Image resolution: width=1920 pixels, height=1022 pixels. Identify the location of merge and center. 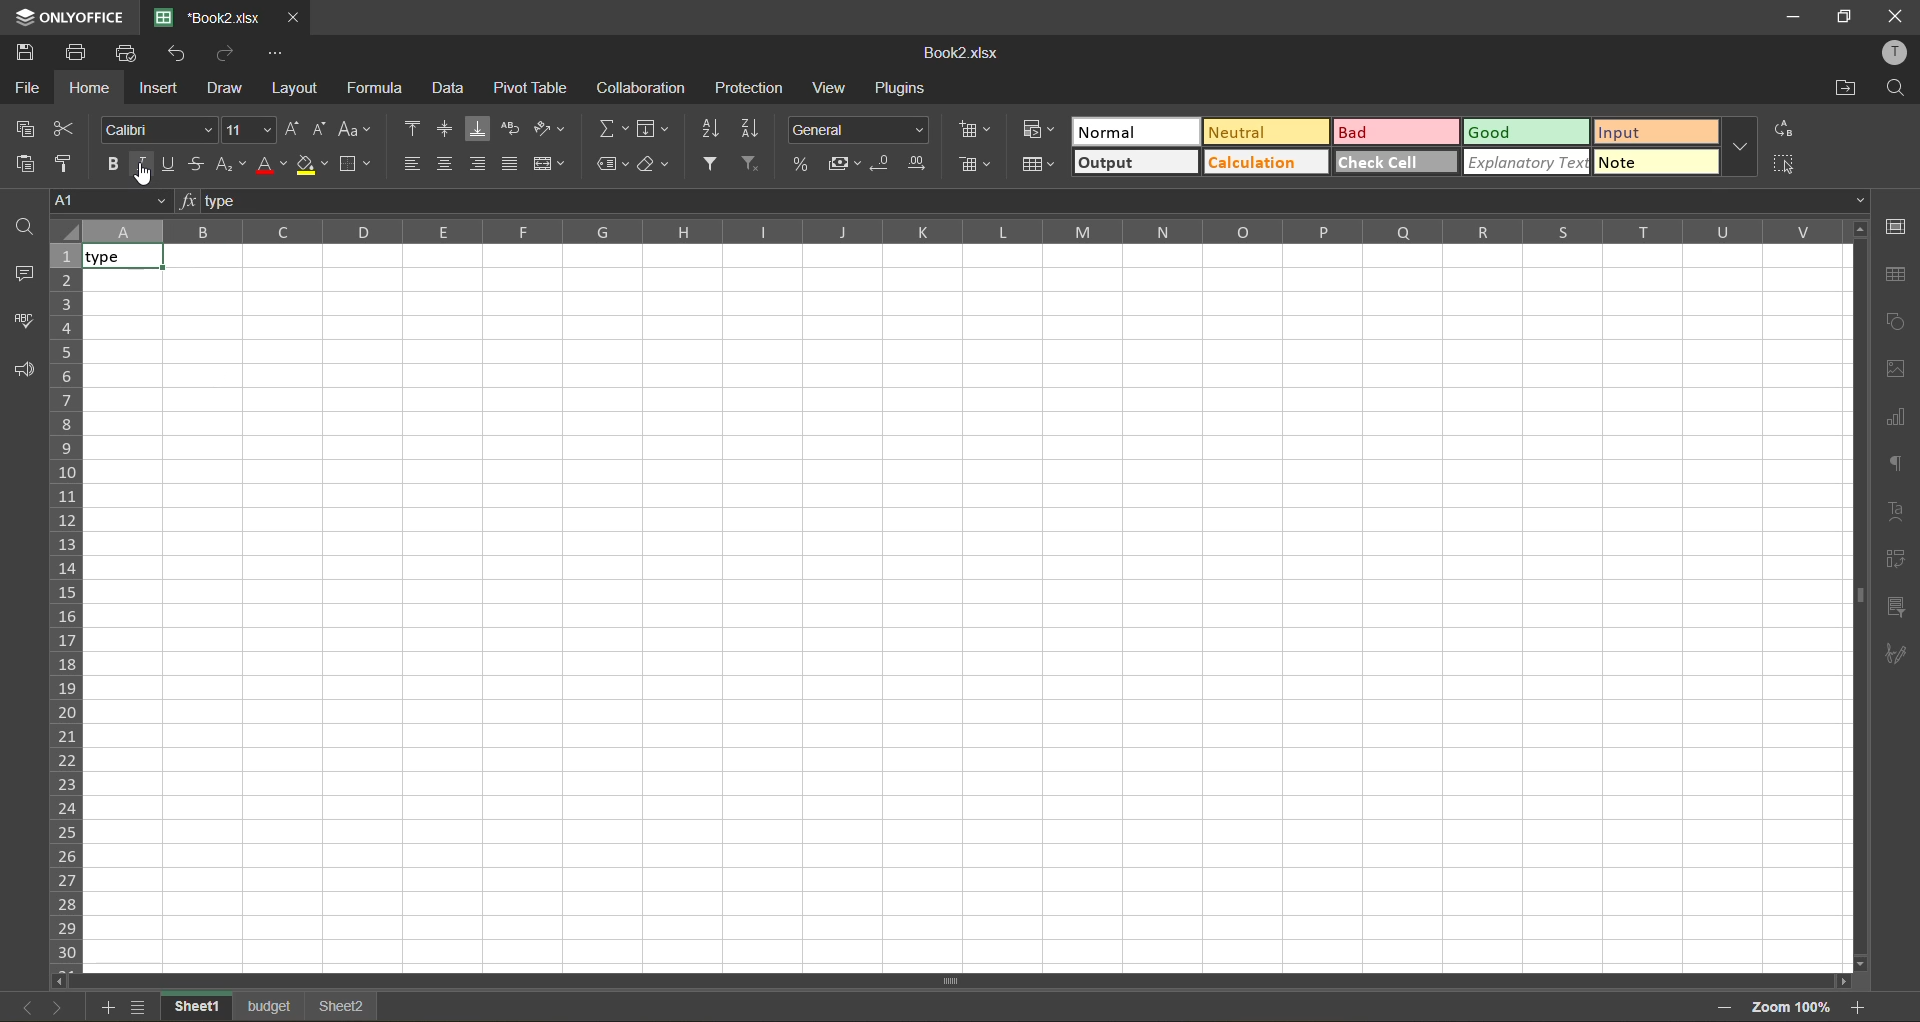
(545, 165).